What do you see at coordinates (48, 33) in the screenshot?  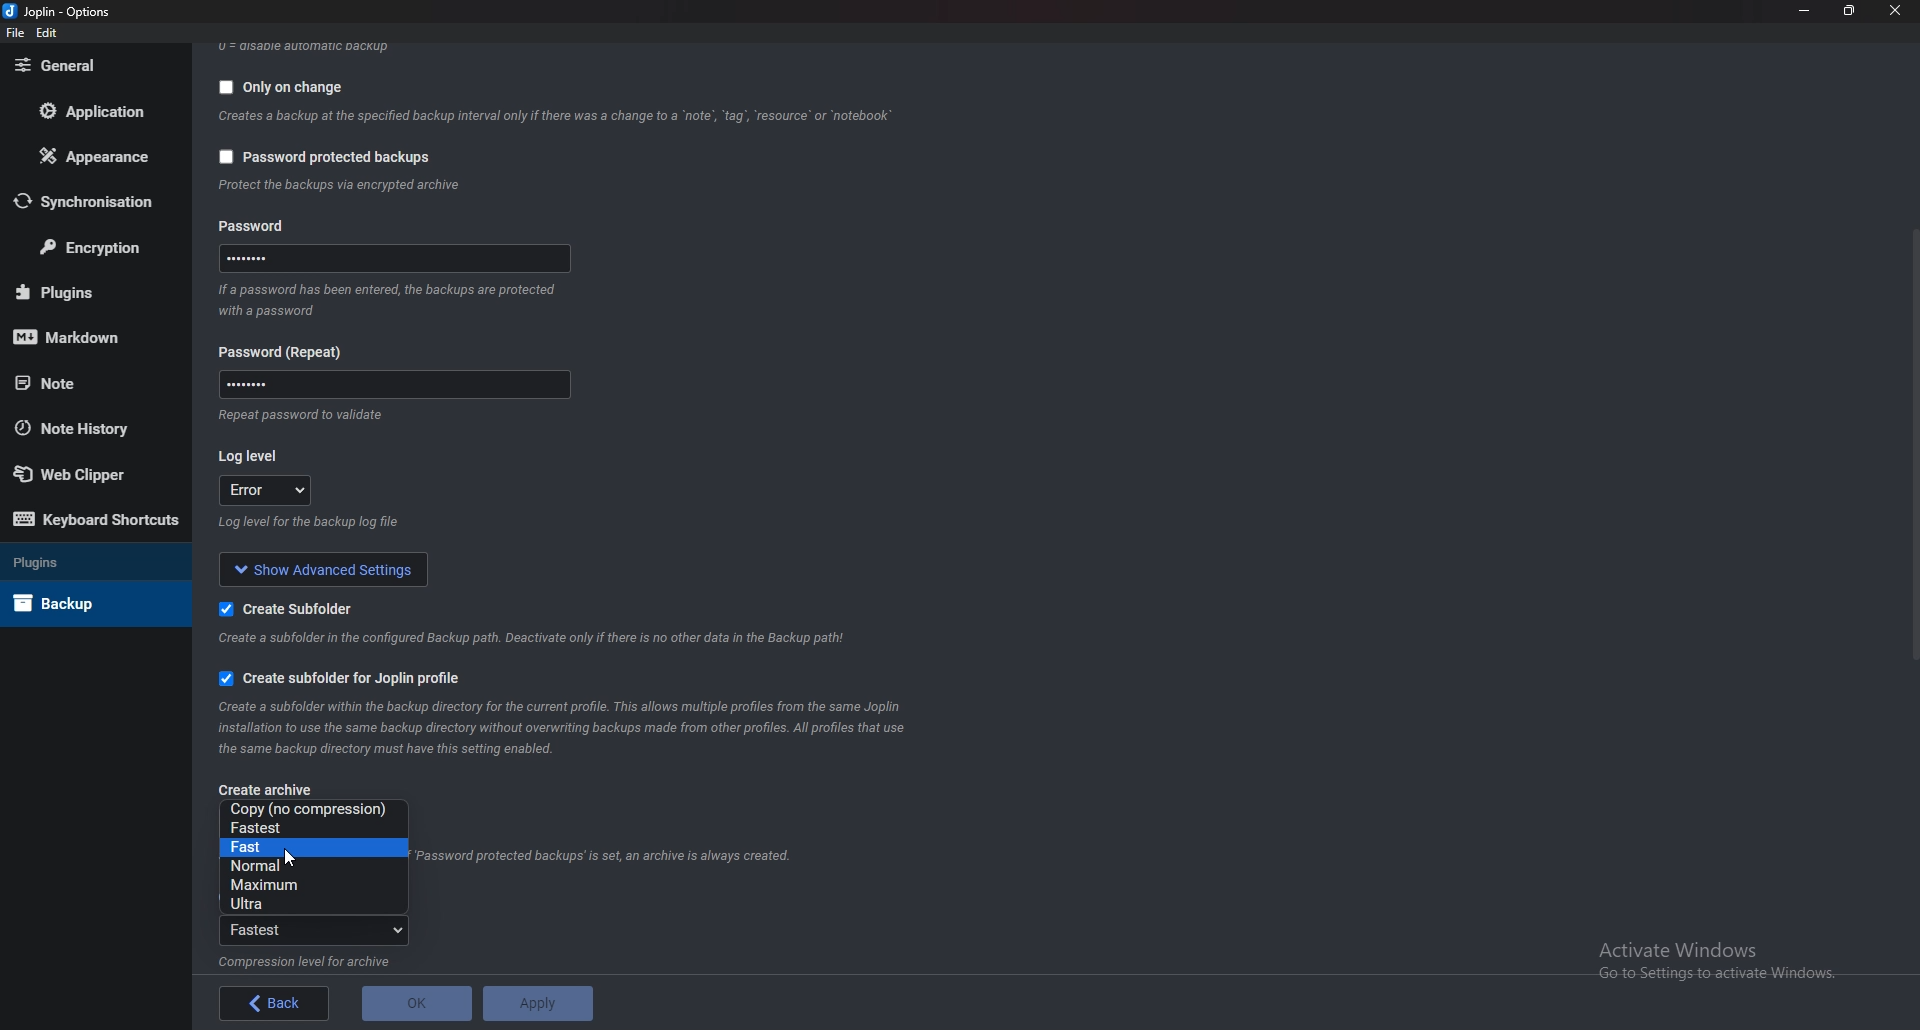 I see `edit` at bounding box center [48, 33].